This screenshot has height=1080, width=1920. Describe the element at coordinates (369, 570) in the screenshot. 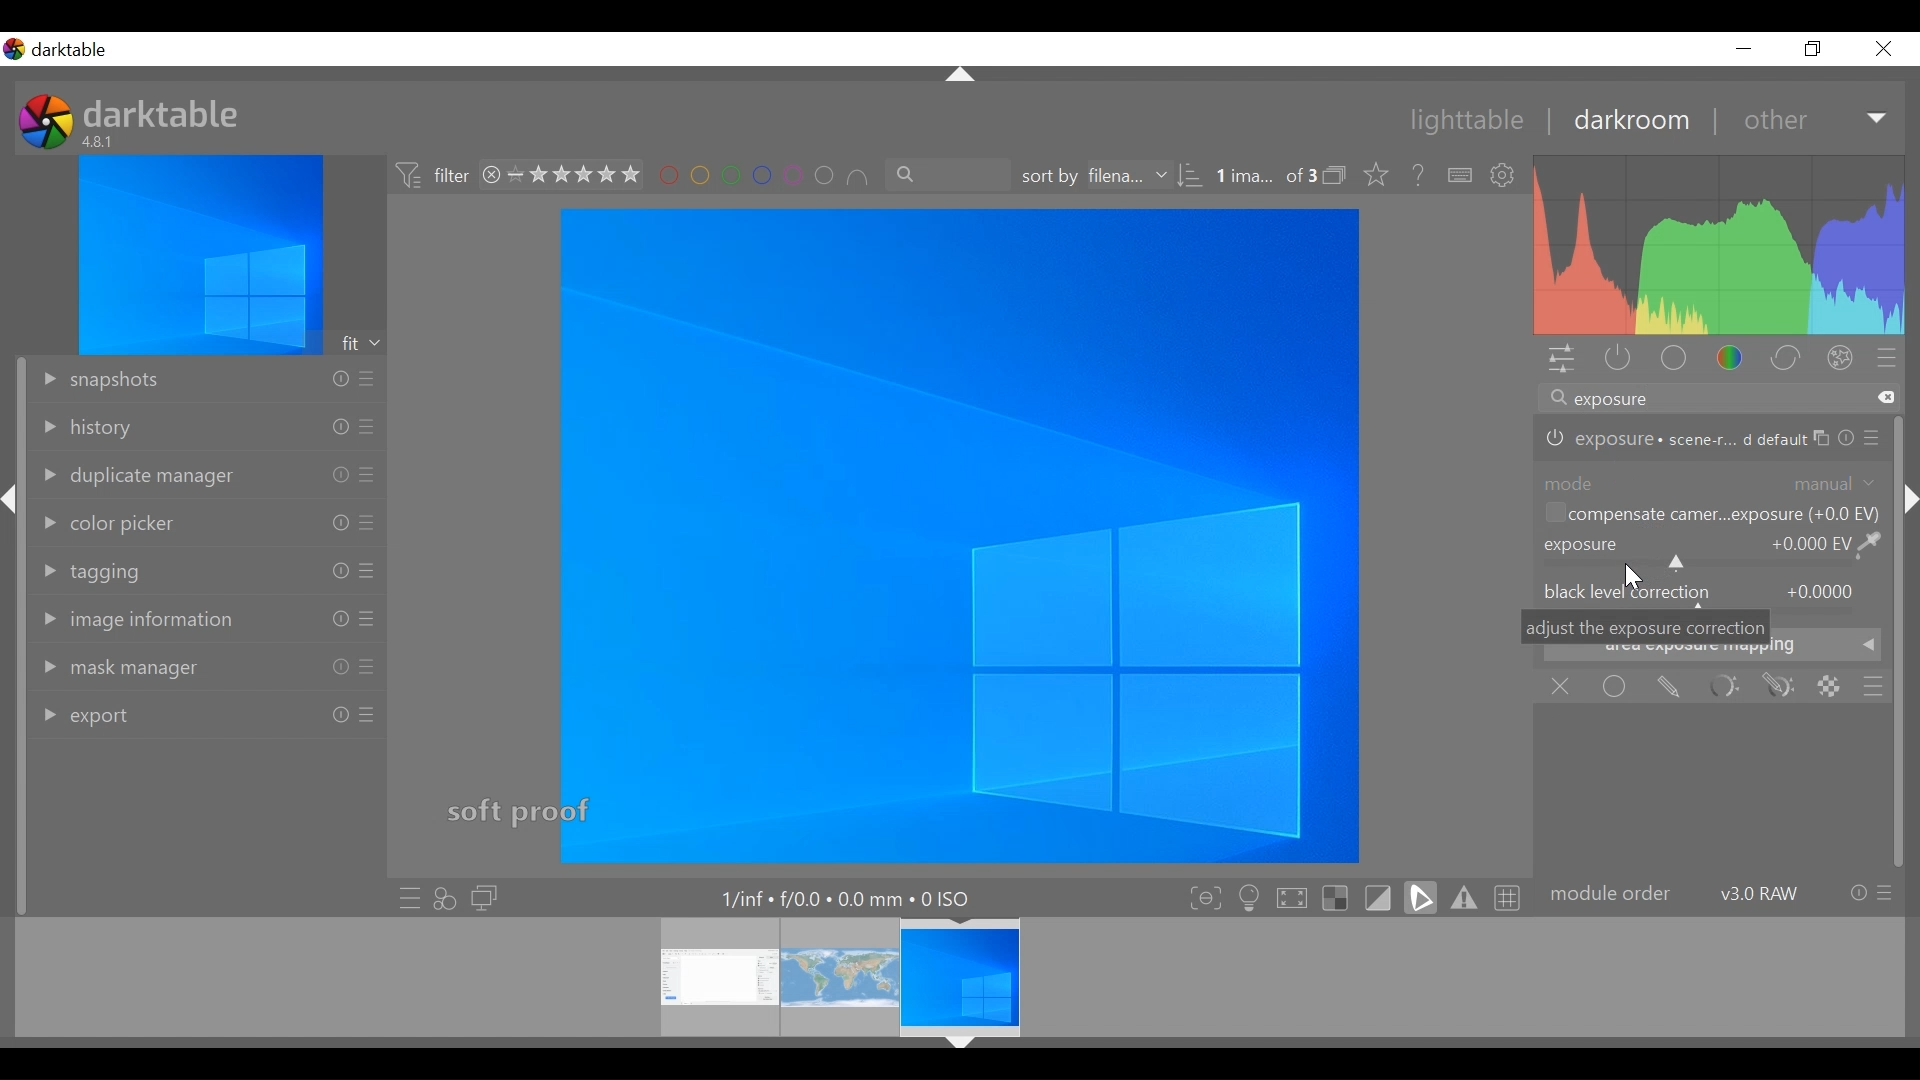

I see `presets` at that location.